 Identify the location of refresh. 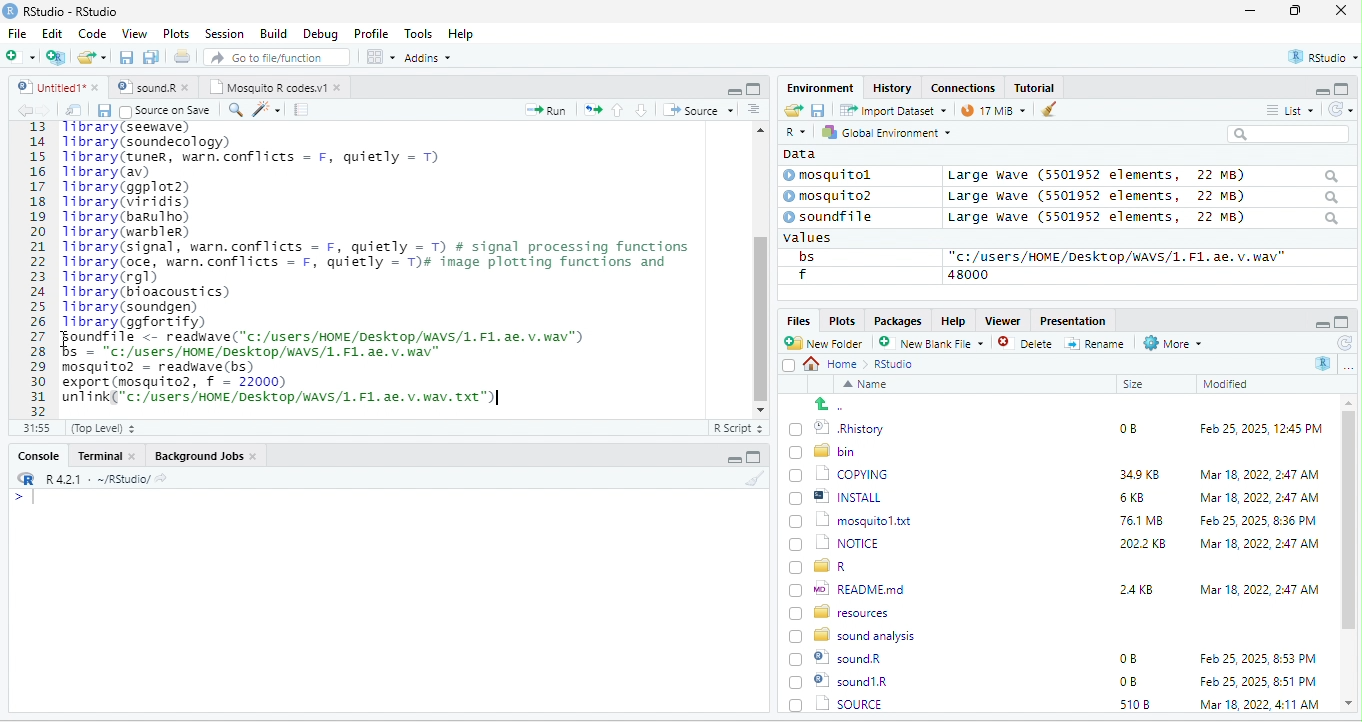
(1337, 109).